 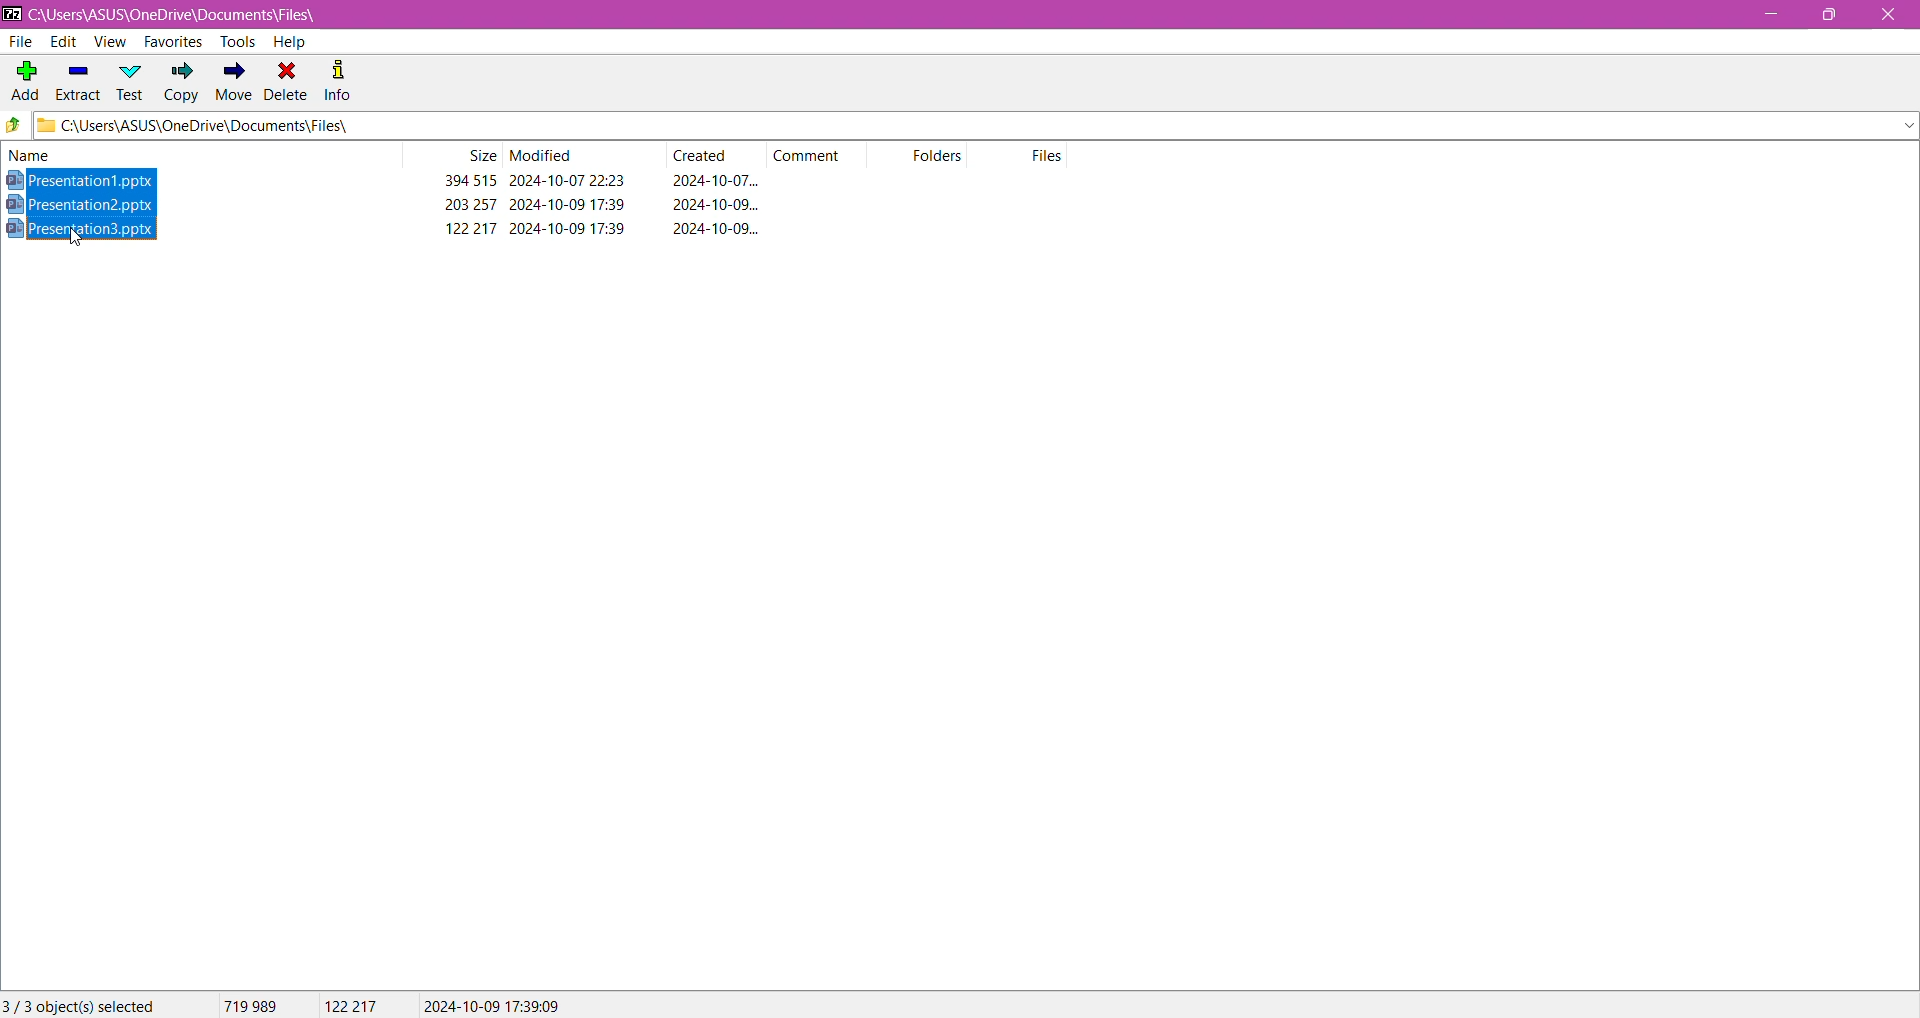 What do you see at coordinates (1769, 15) in the screenshot?
I see `Minimize` at bounding box center [1769, 15].